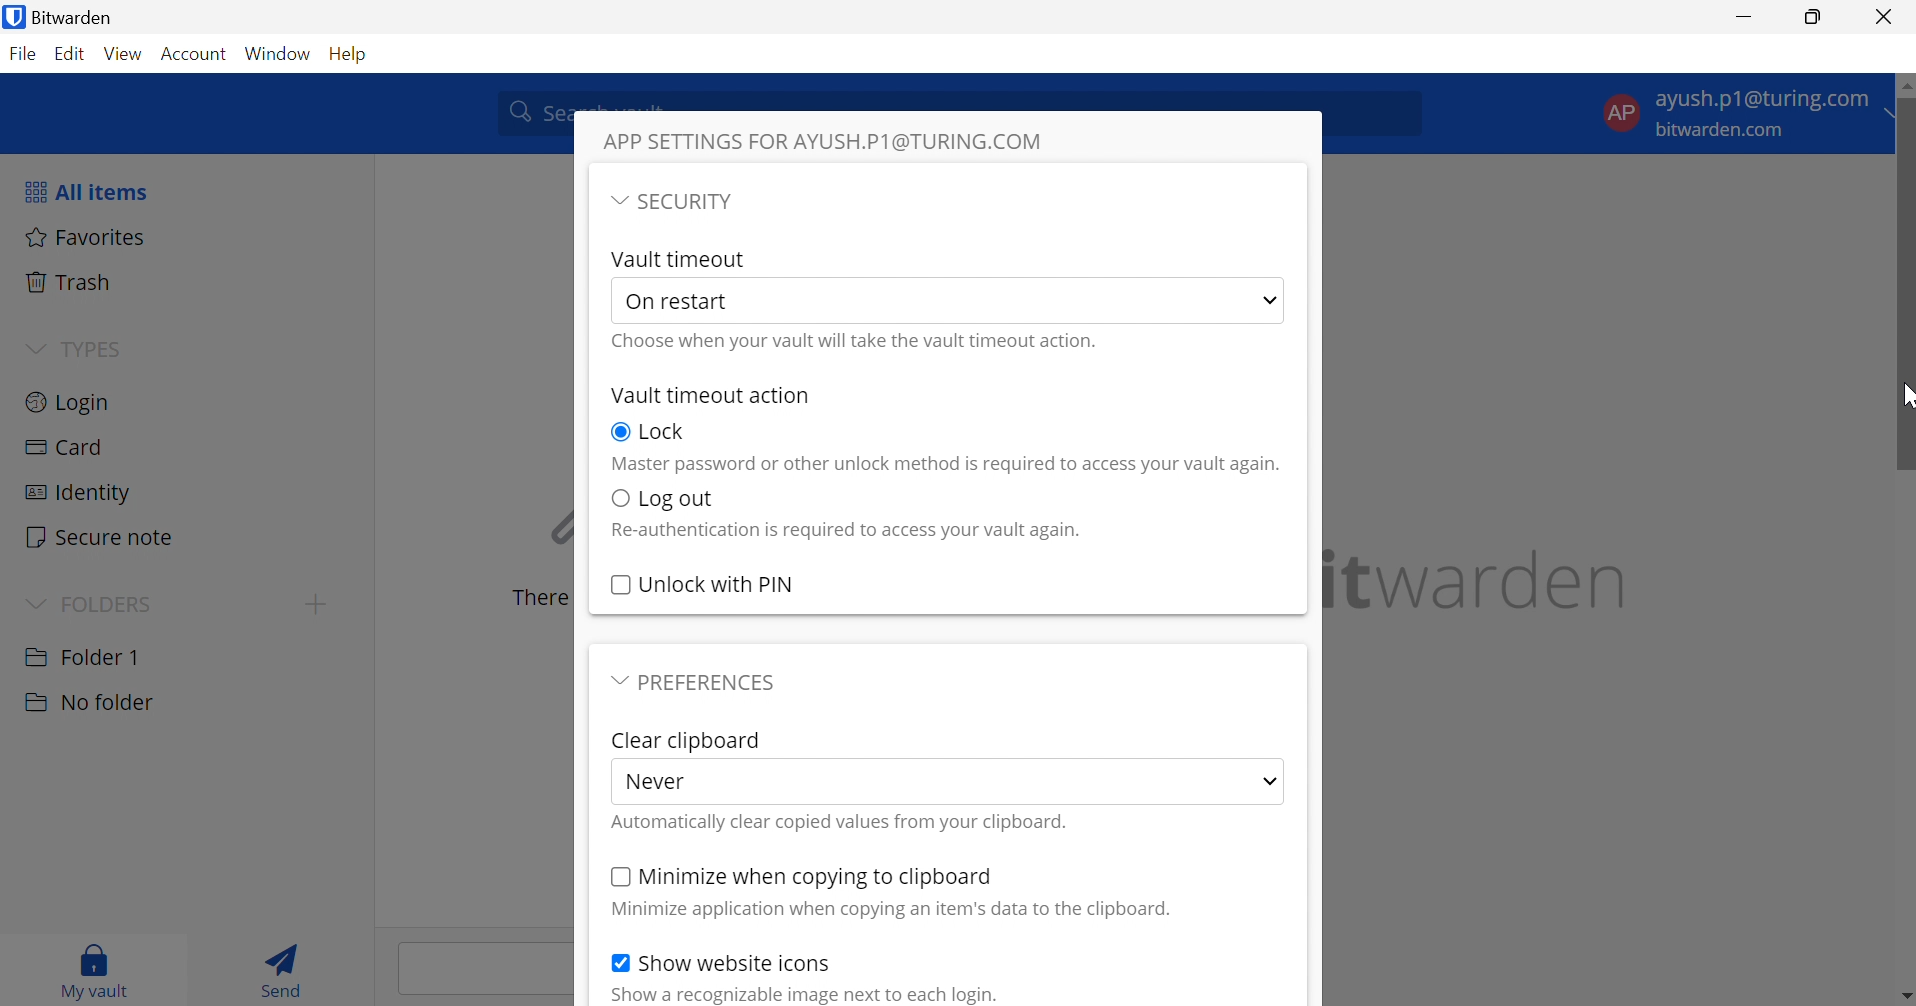  I want to click on Trash, so click(71, 282).